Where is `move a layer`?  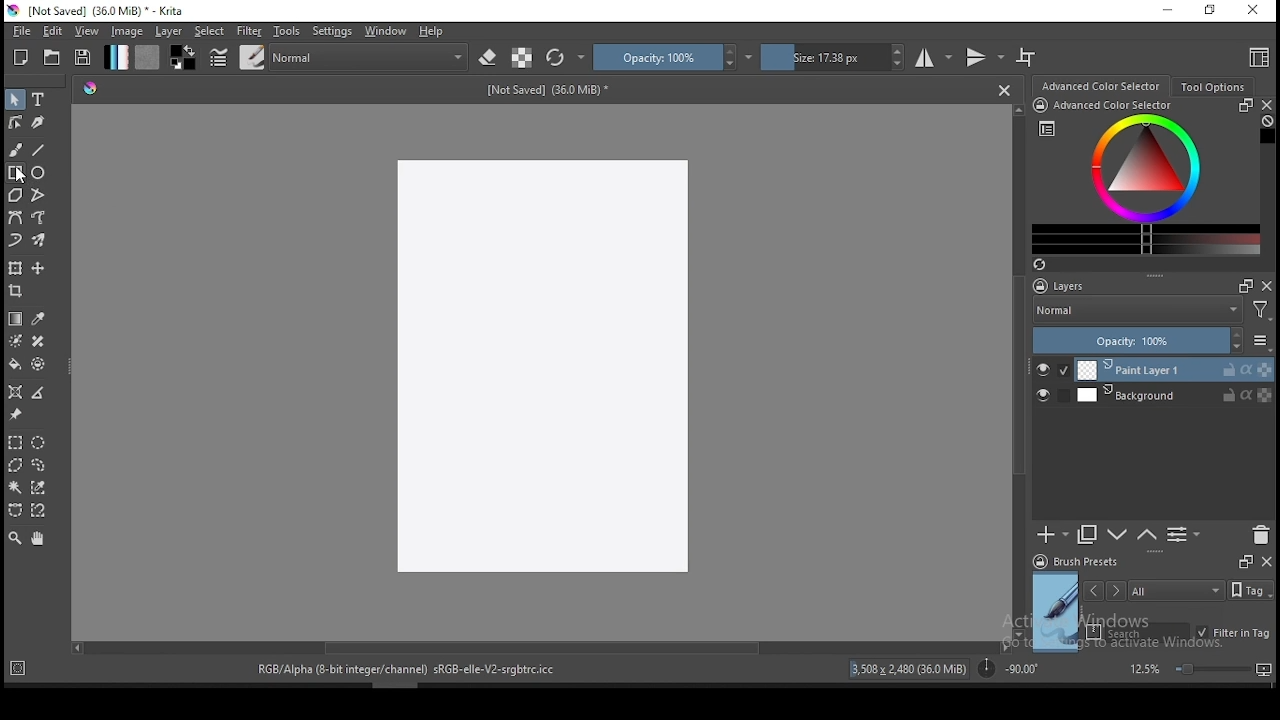 move a layer is located at coordinates (38, 269).